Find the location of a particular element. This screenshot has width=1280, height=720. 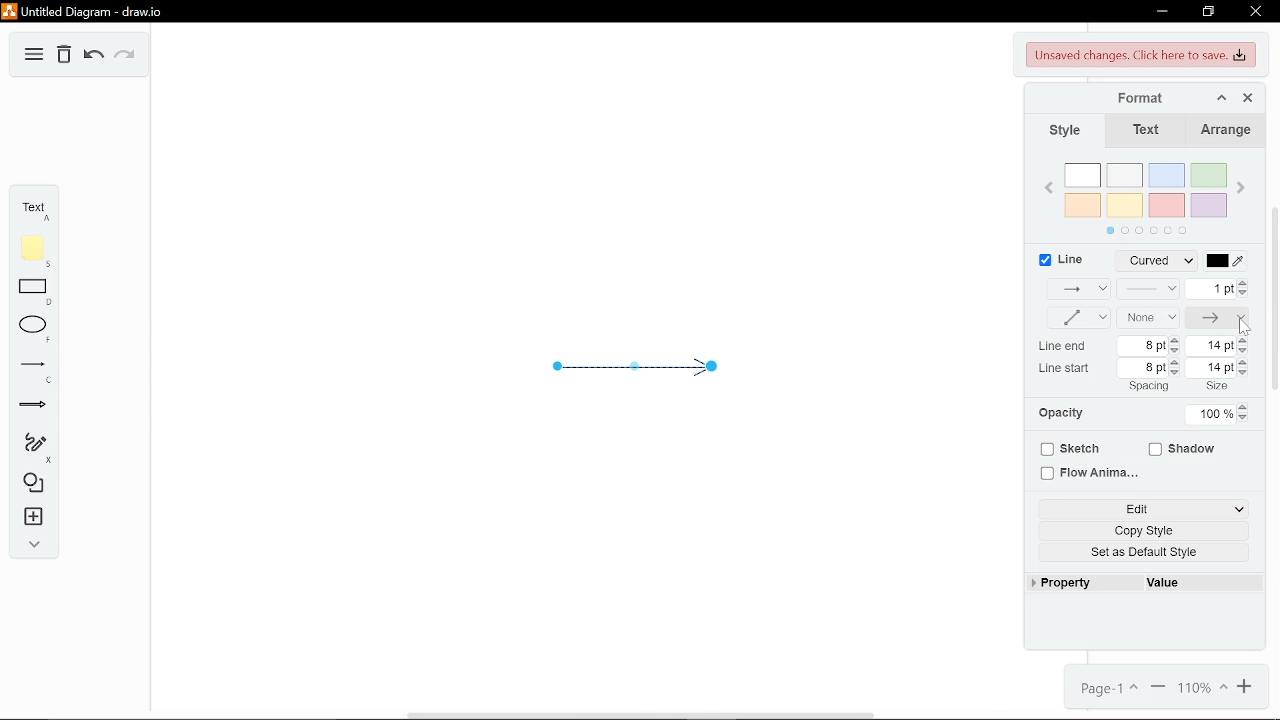

Value is located at coordinates (1198, 584).